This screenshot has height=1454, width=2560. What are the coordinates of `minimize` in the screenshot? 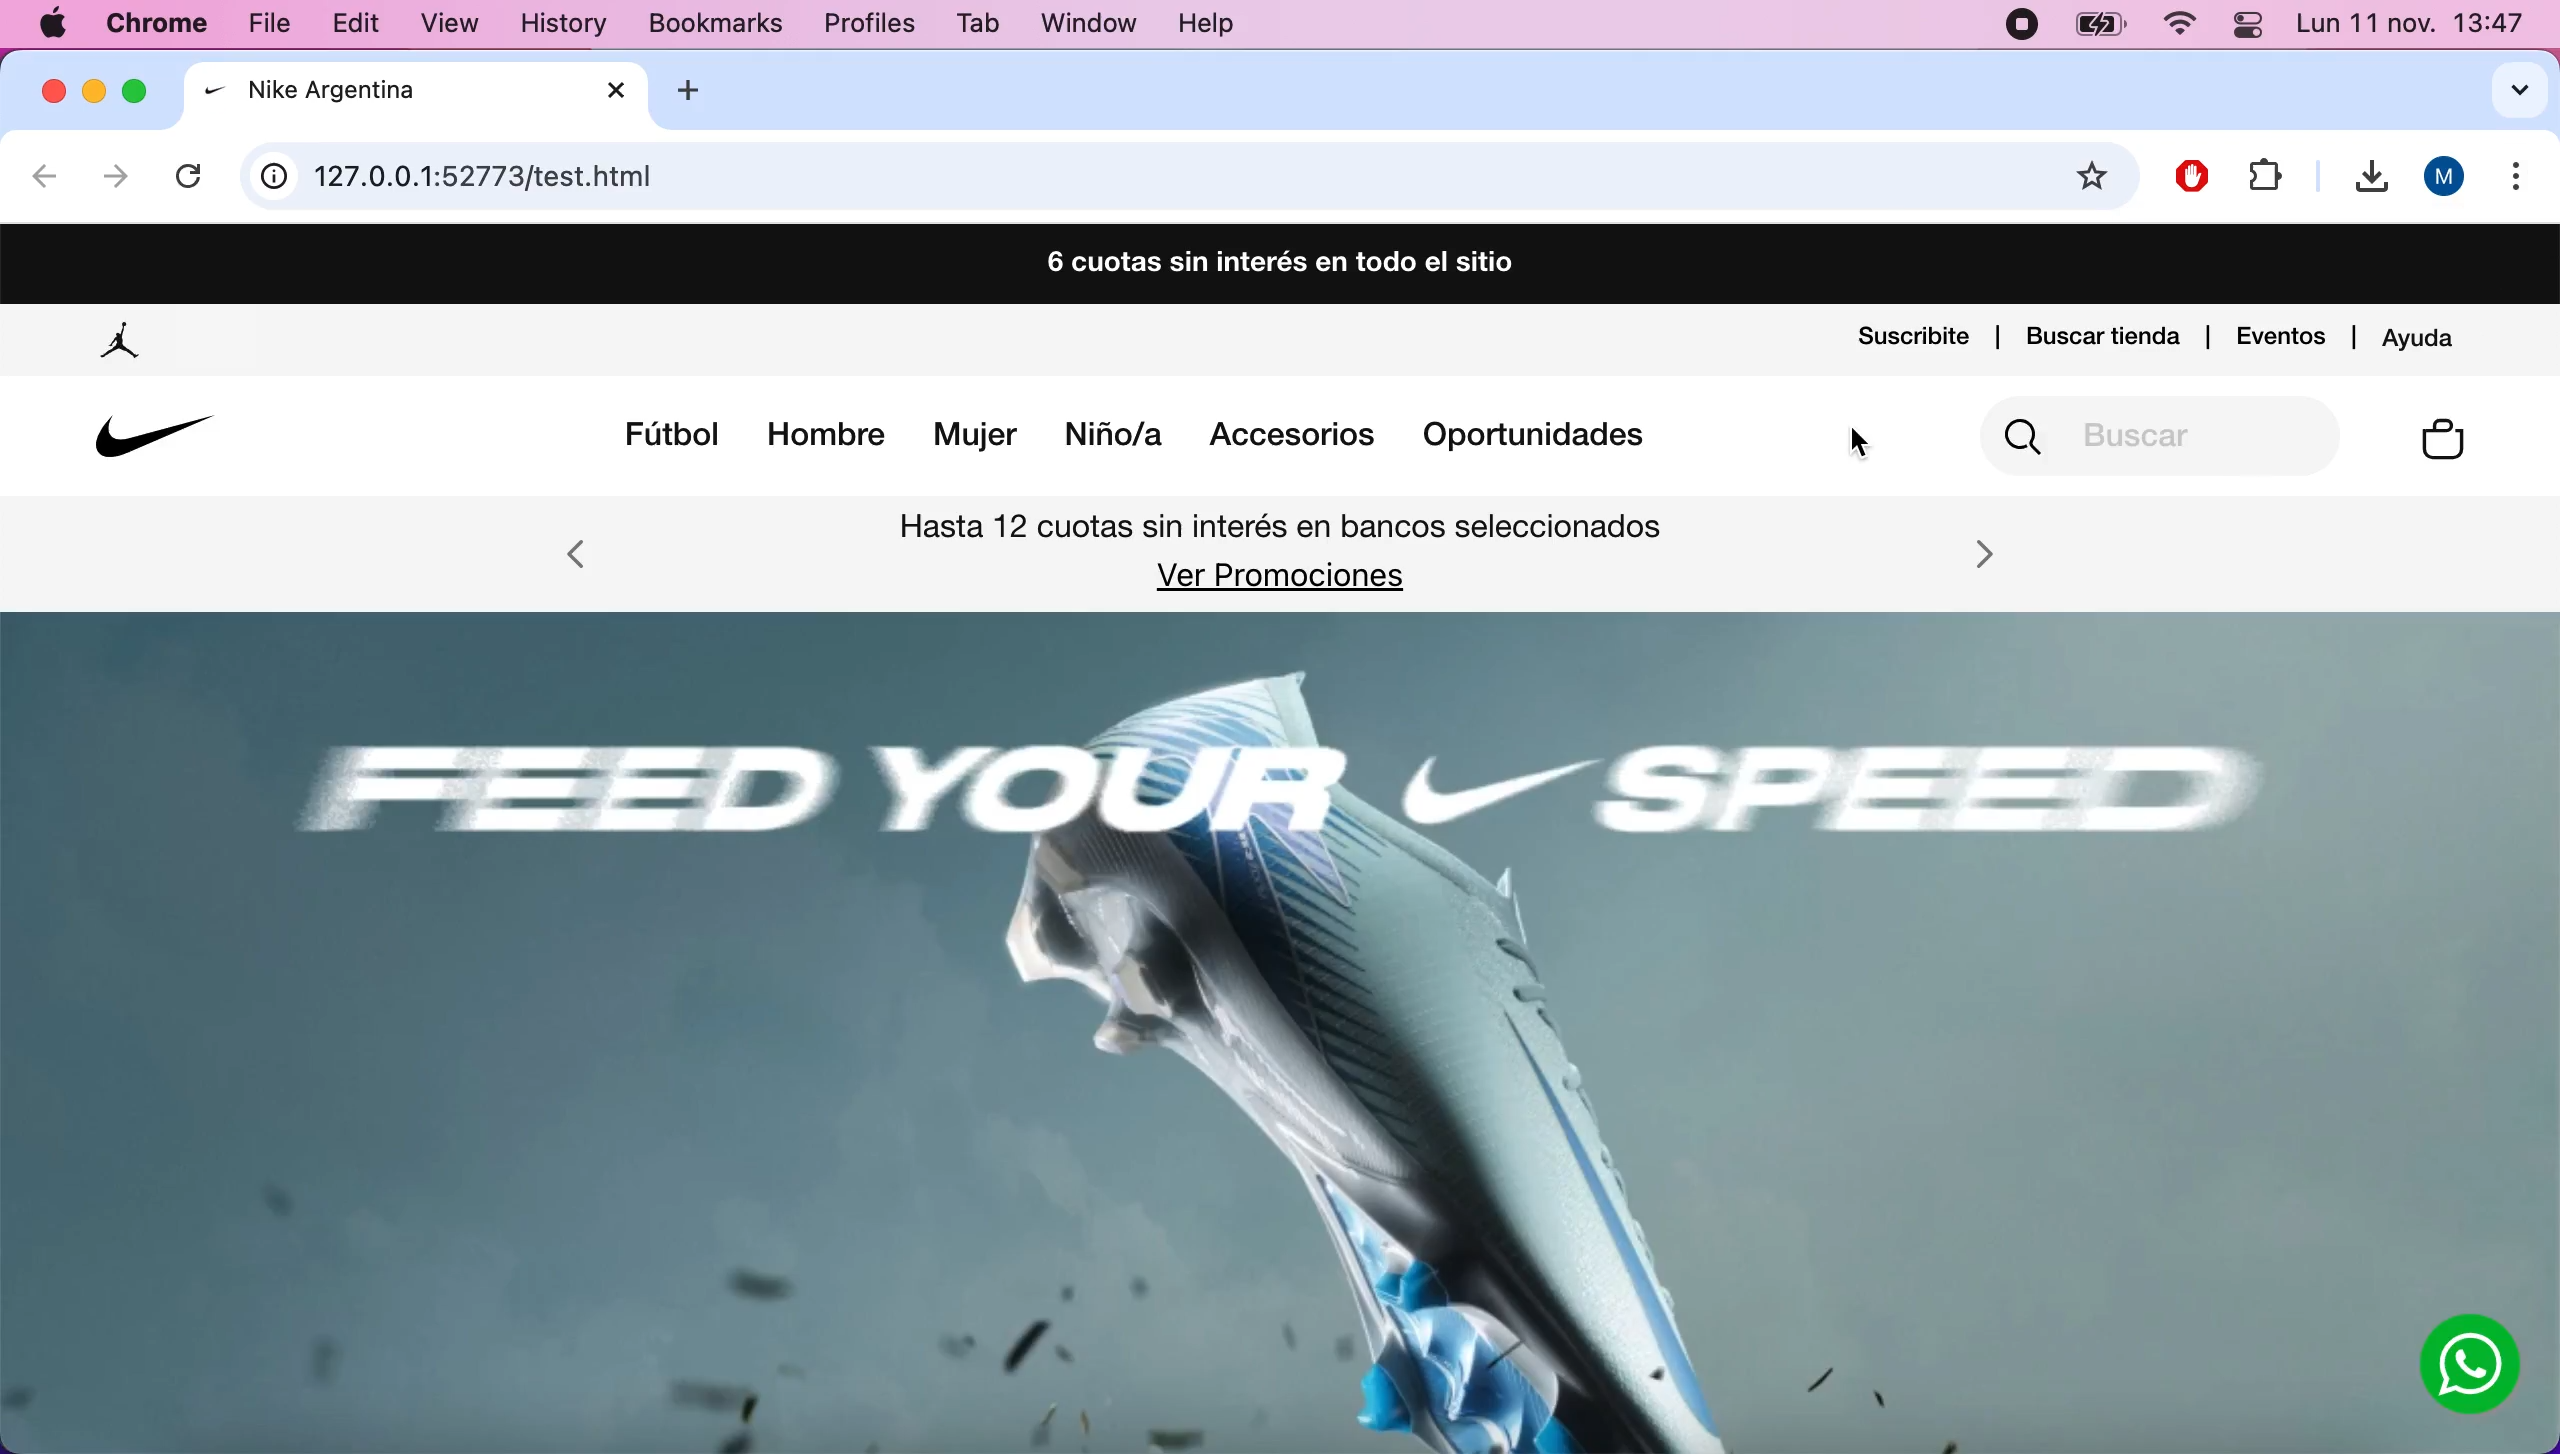 It's located at (96, 93).